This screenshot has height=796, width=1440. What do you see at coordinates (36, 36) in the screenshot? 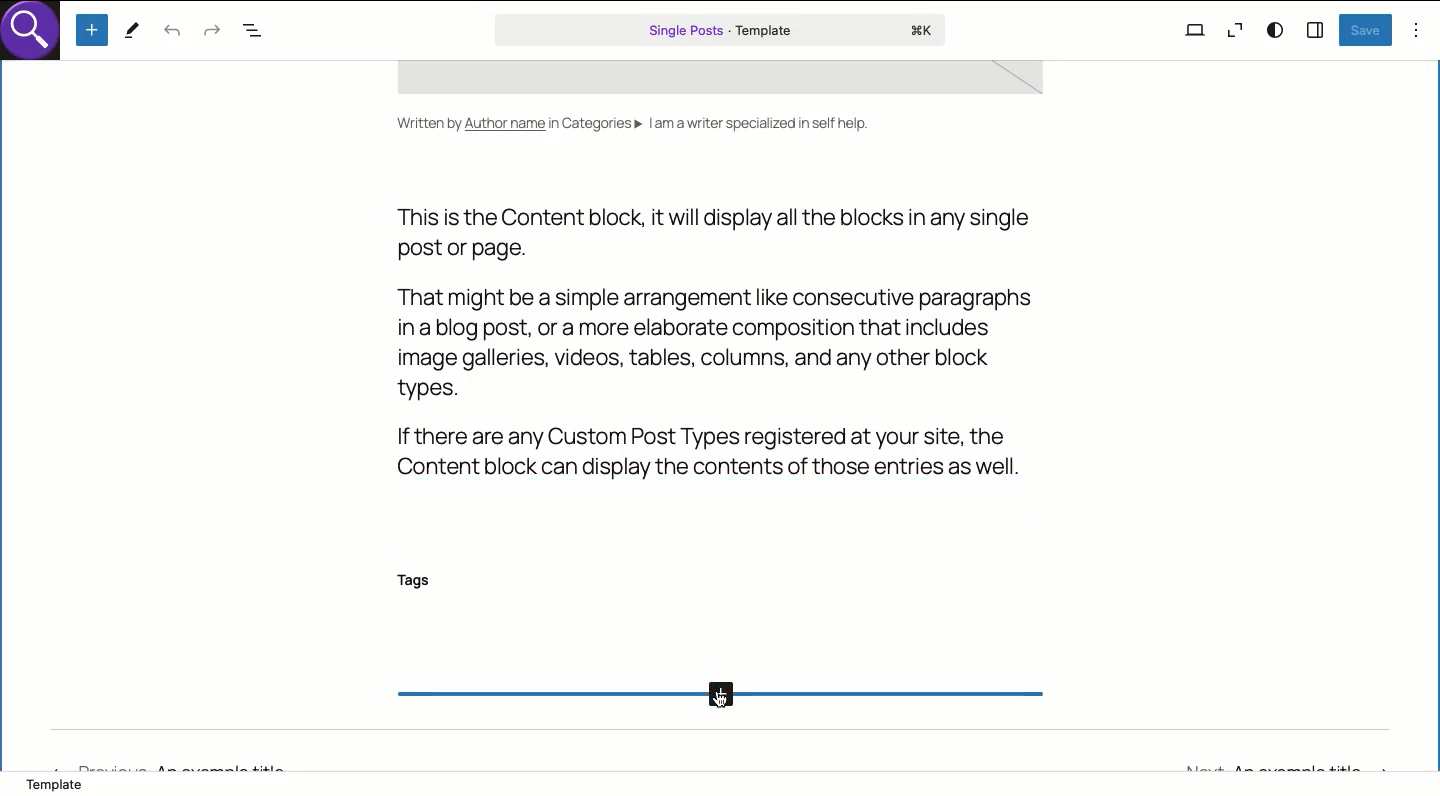
I see `logo` at bounding box center [36, 36].